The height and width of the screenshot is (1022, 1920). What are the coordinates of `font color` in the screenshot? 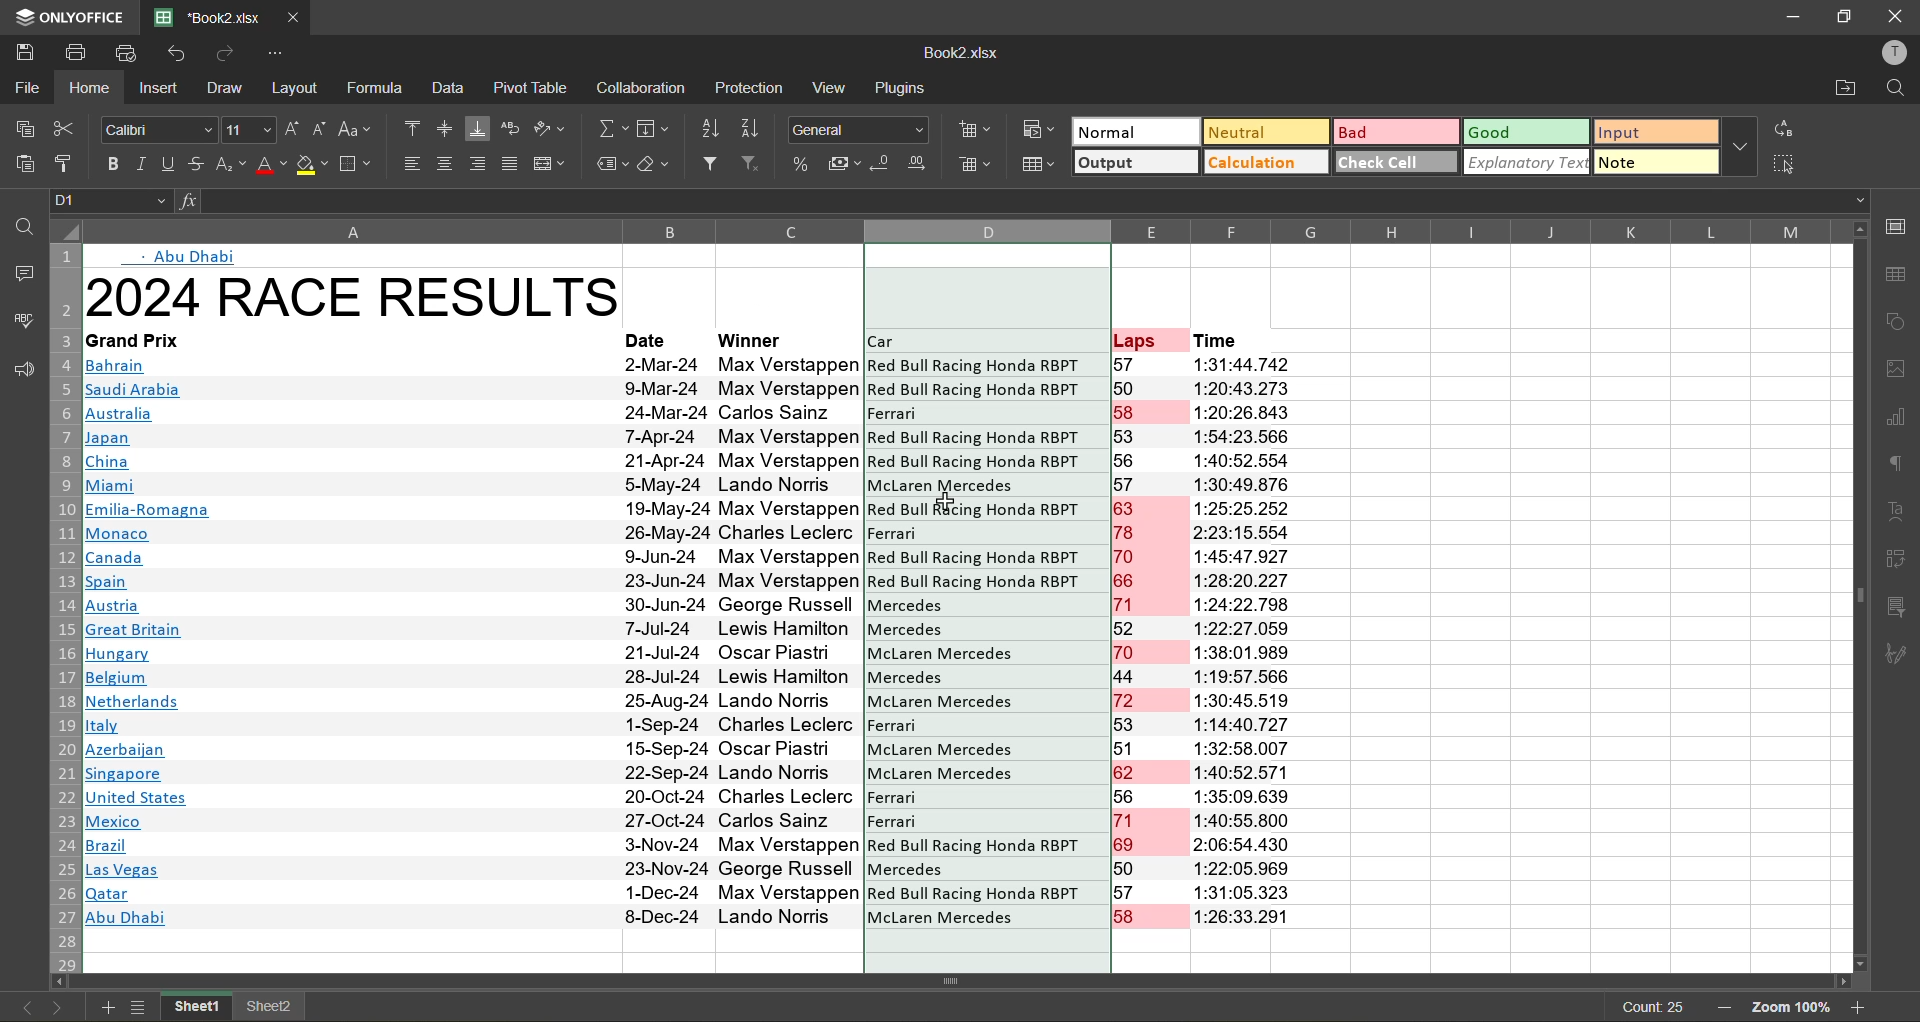 It's located at (270, 165).